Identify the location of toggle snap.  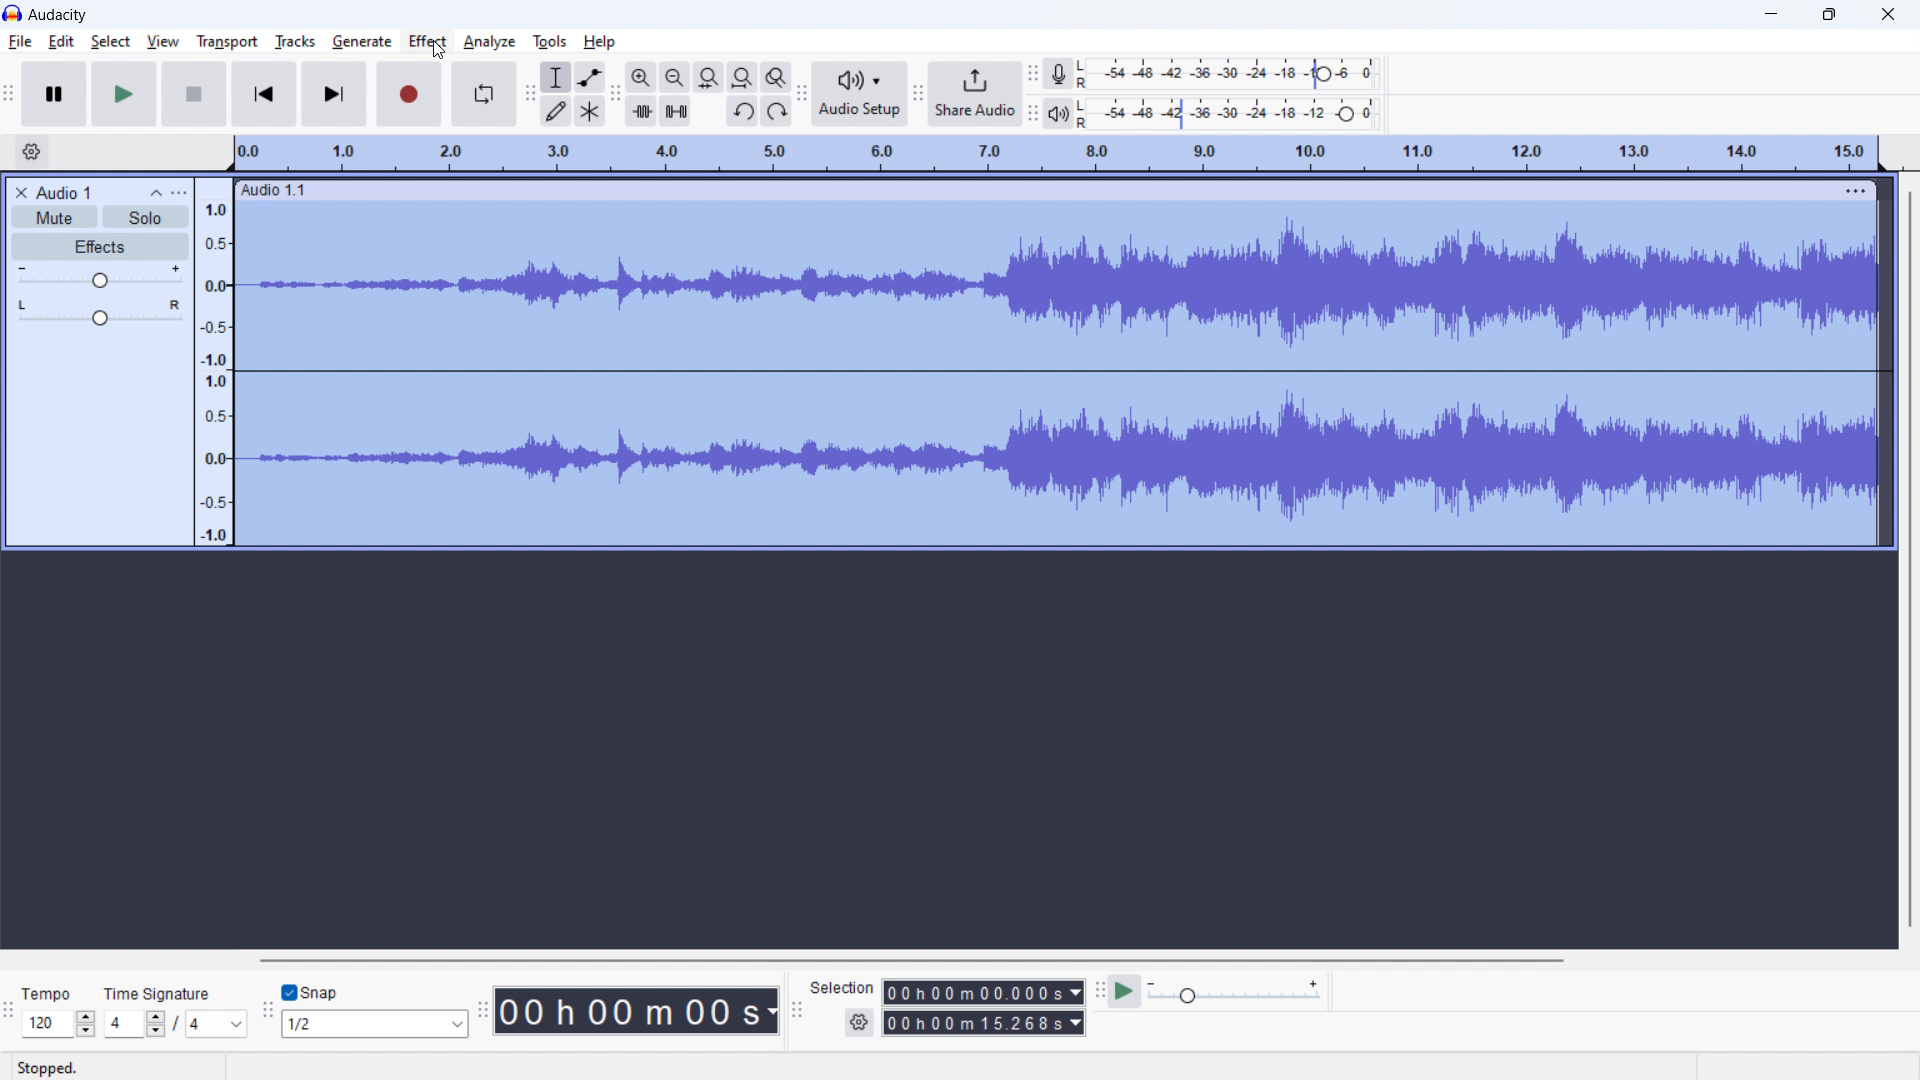
(310, 993).